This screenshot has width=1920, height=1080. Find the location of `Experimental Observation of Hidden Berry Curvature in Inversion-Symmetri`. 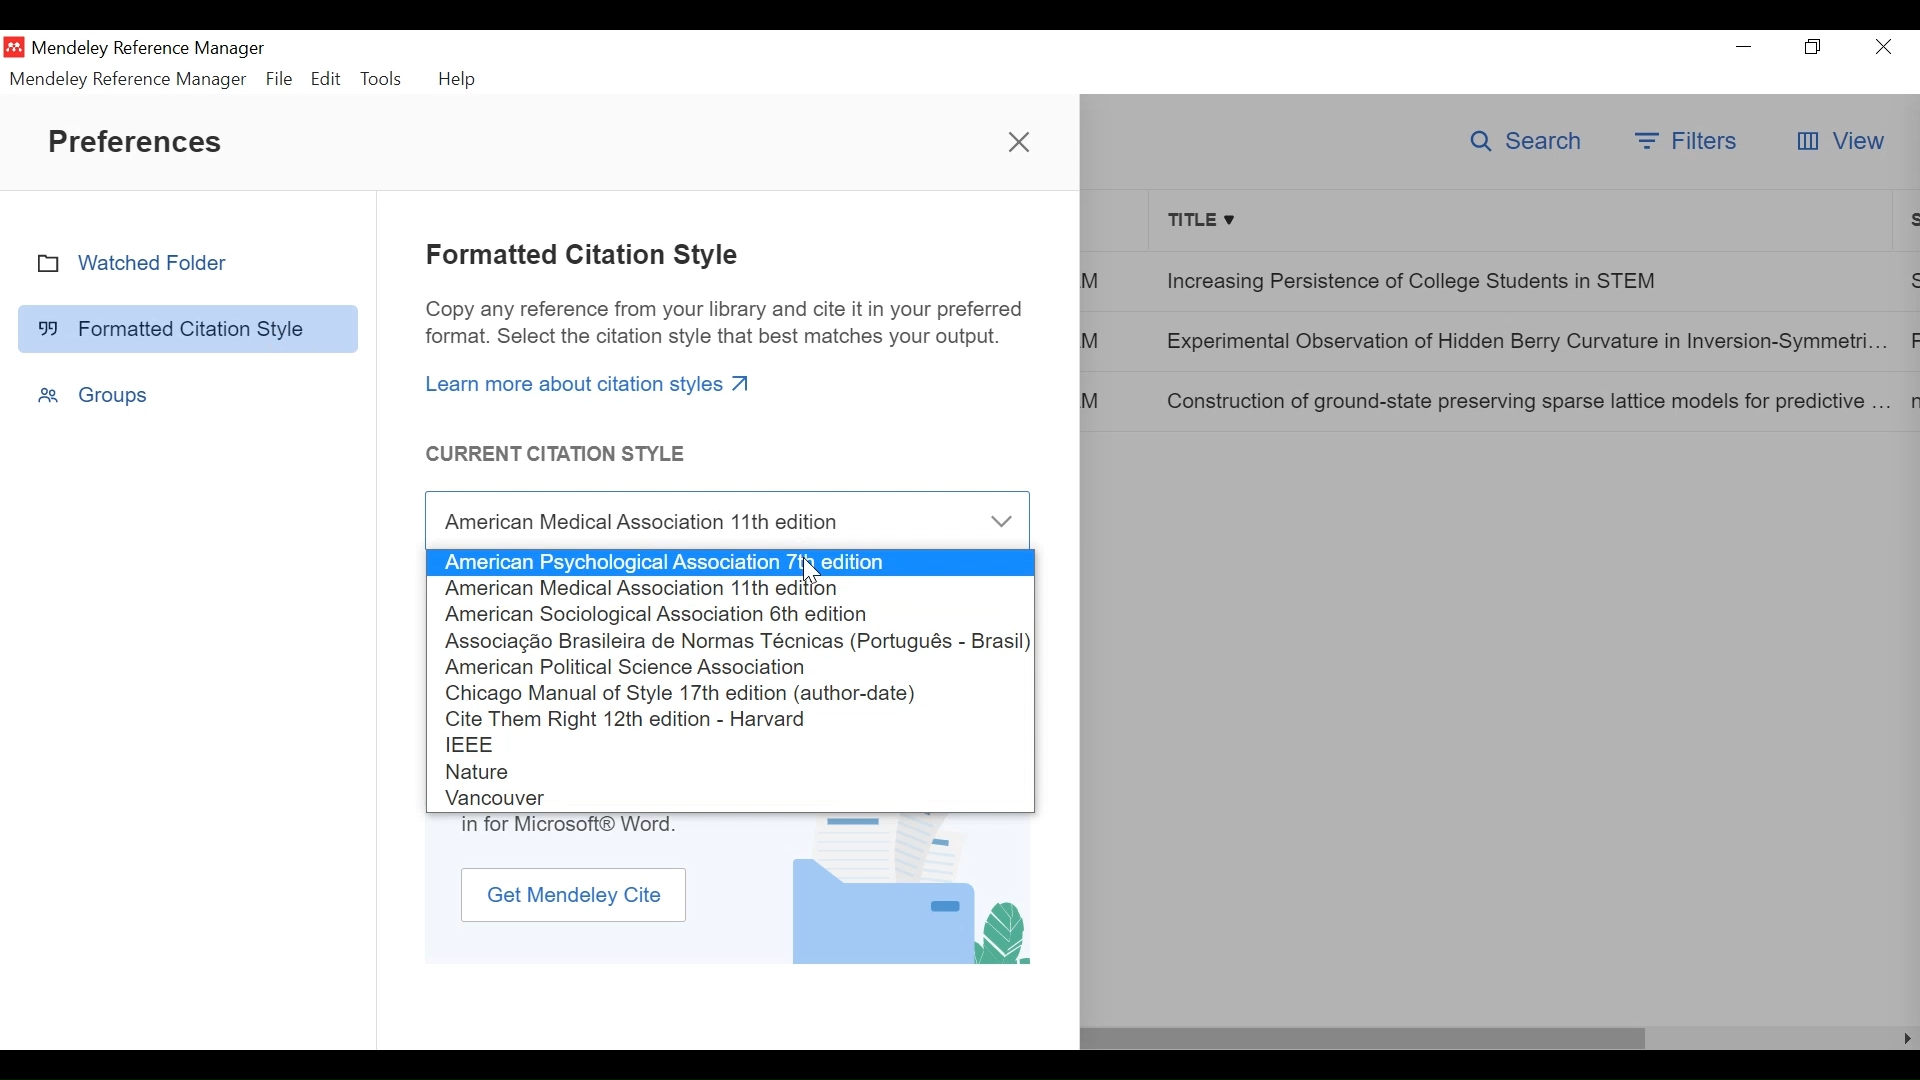

Experimental Observation of Hidden Berry Curvature in Inversion-Symmetri is located at coordinates (1523, 343).